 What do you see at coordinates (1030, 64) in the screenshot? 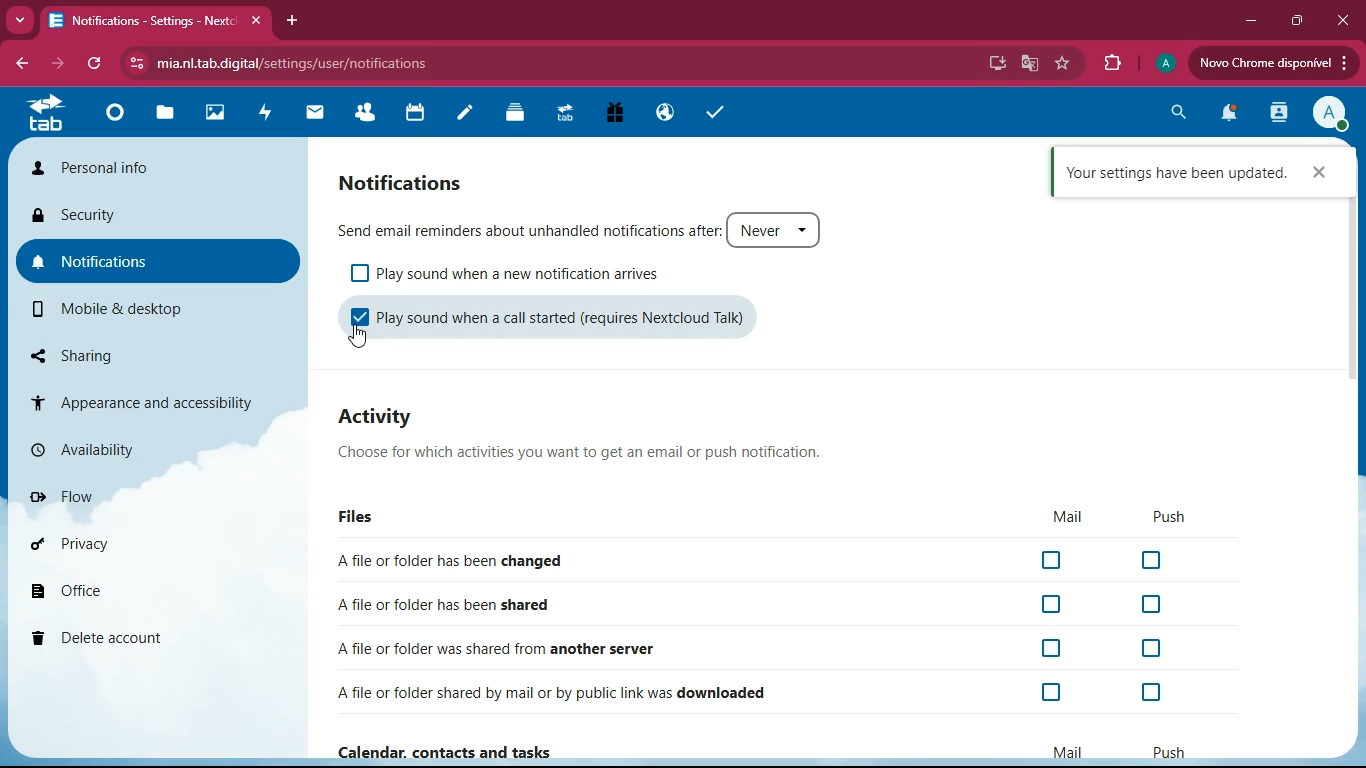
I see `google translate` at bounding box center [1030, 64].